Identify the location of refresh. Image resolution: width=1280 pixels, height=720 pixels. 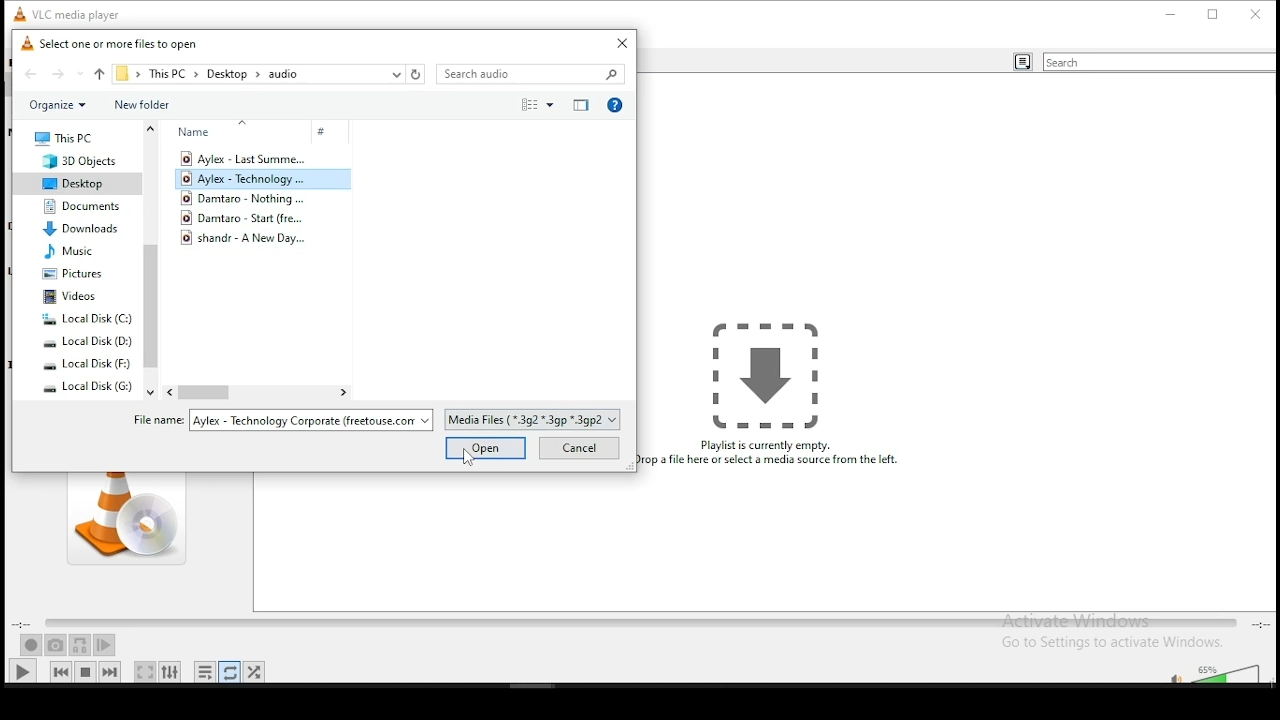
(416, 73).